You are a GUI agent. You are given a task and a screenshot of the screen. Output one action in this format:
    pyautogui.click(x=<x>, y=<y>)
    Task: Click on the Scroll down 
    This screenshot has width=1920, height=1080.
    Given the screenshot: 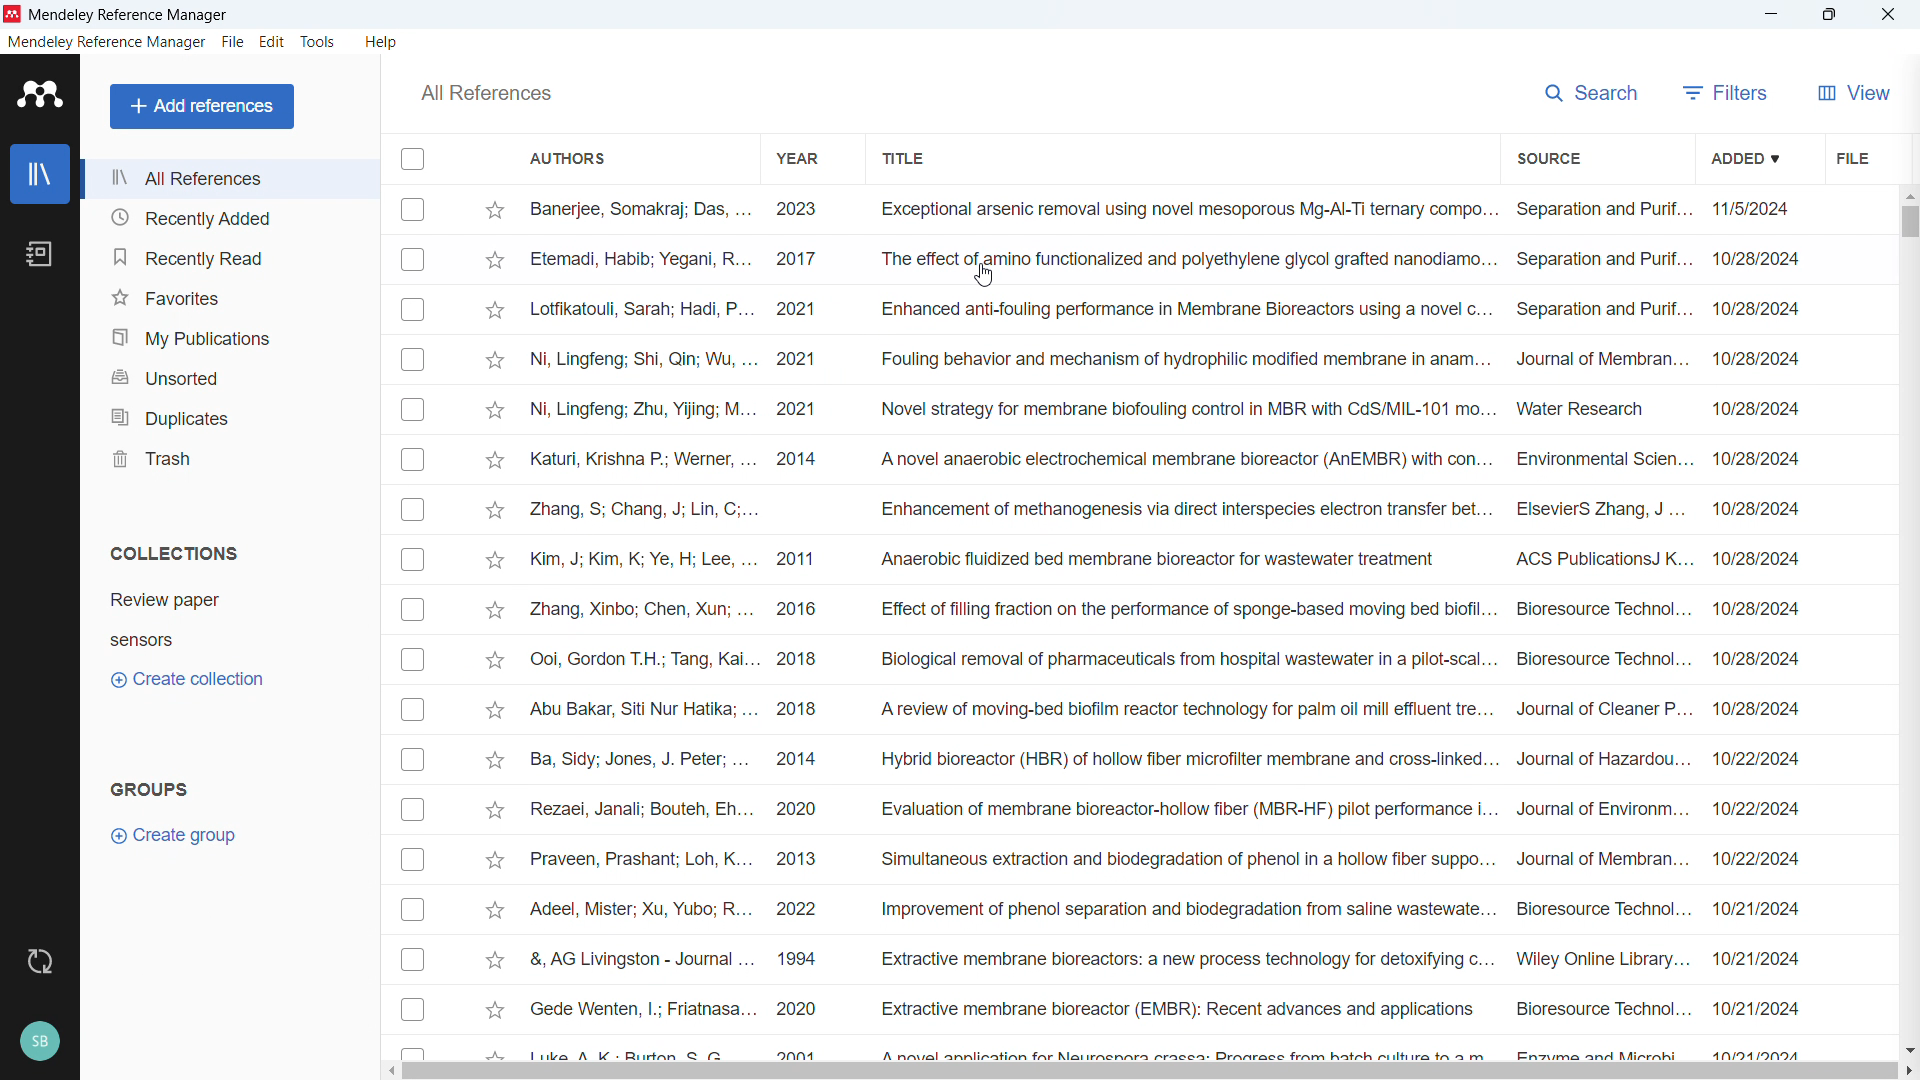 What is the action you would take?
    pyautogui.click(x=1908, y=1049)
    